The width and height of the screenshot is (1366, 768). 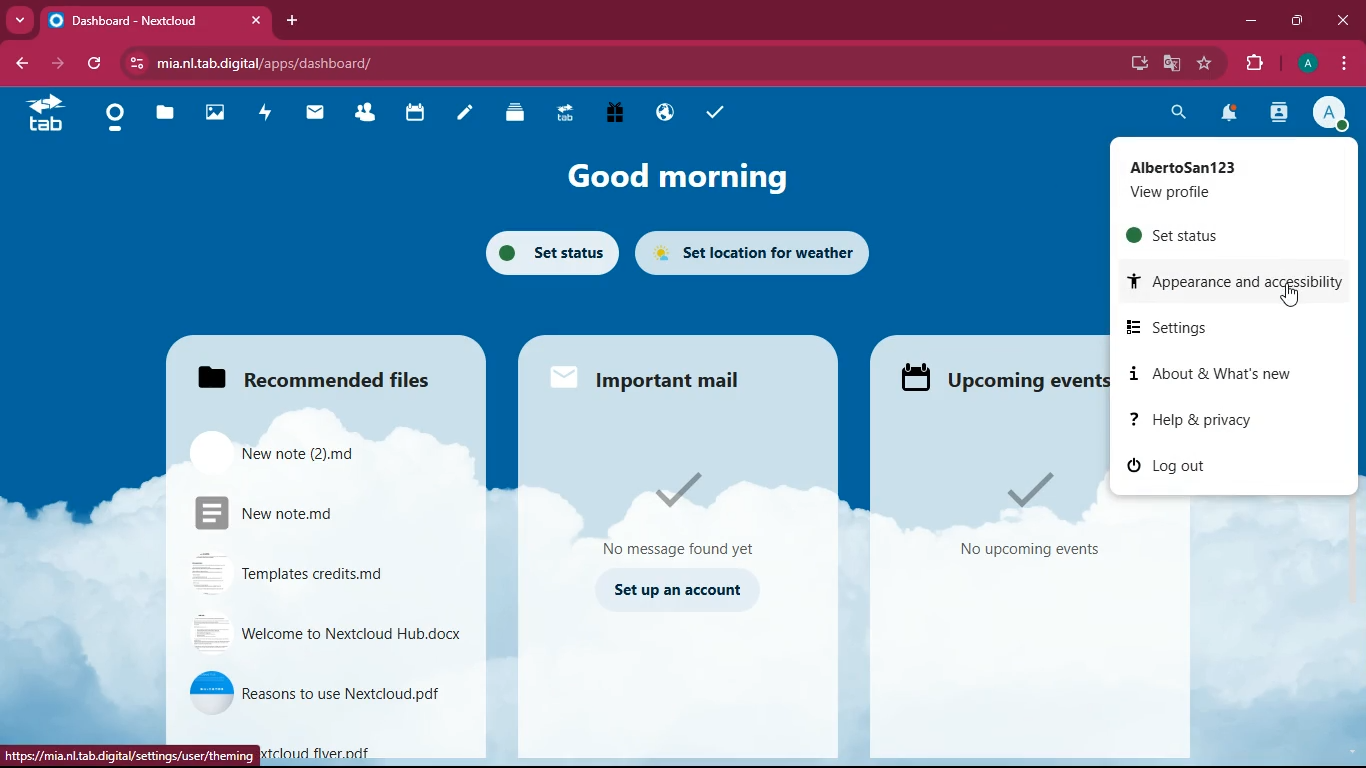 What do you see at coordinates (1237, 280) in the screenshot?
I see `appearance` at bounding box center [1237, 280].